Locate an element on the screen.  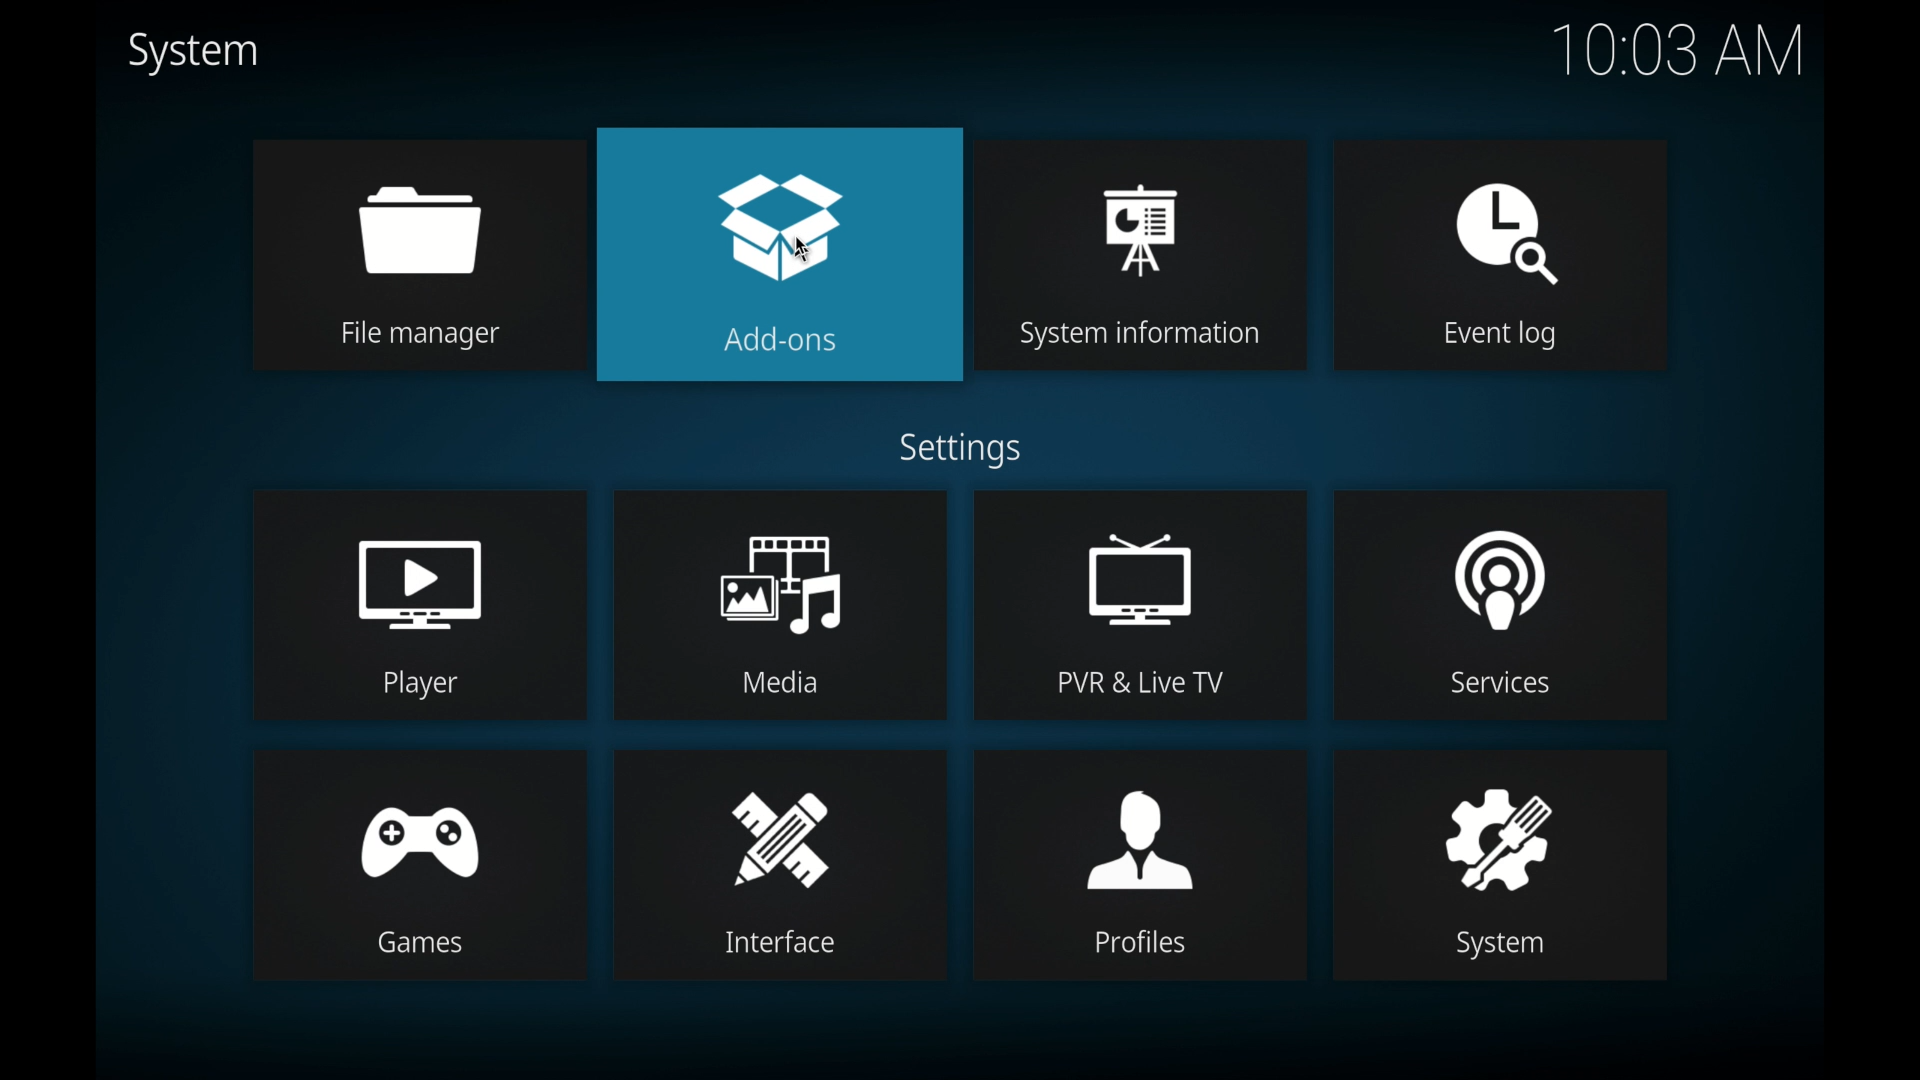
player is located at coordinates (419, 605).